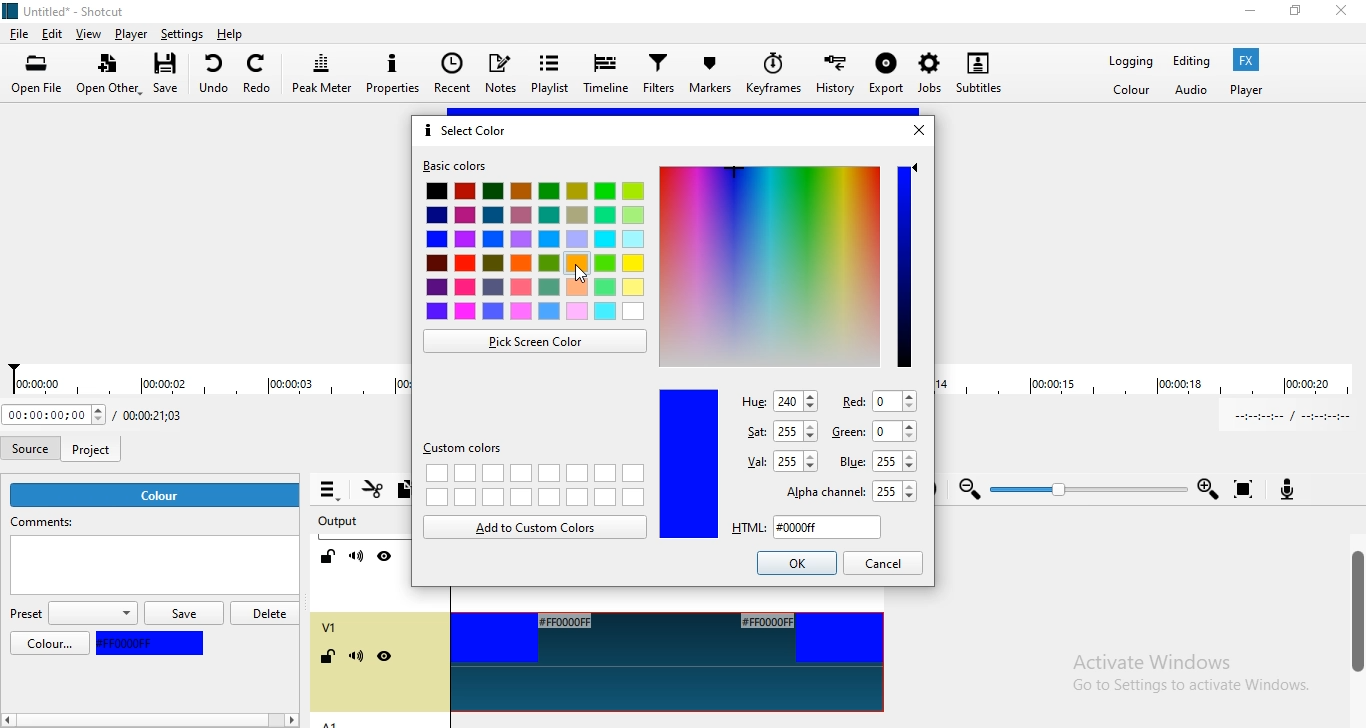 This screenshot has height=728, width=1366. Describe the element at coordinates (1355, 615) in the screenshot. I see `scroll bar` at that location.